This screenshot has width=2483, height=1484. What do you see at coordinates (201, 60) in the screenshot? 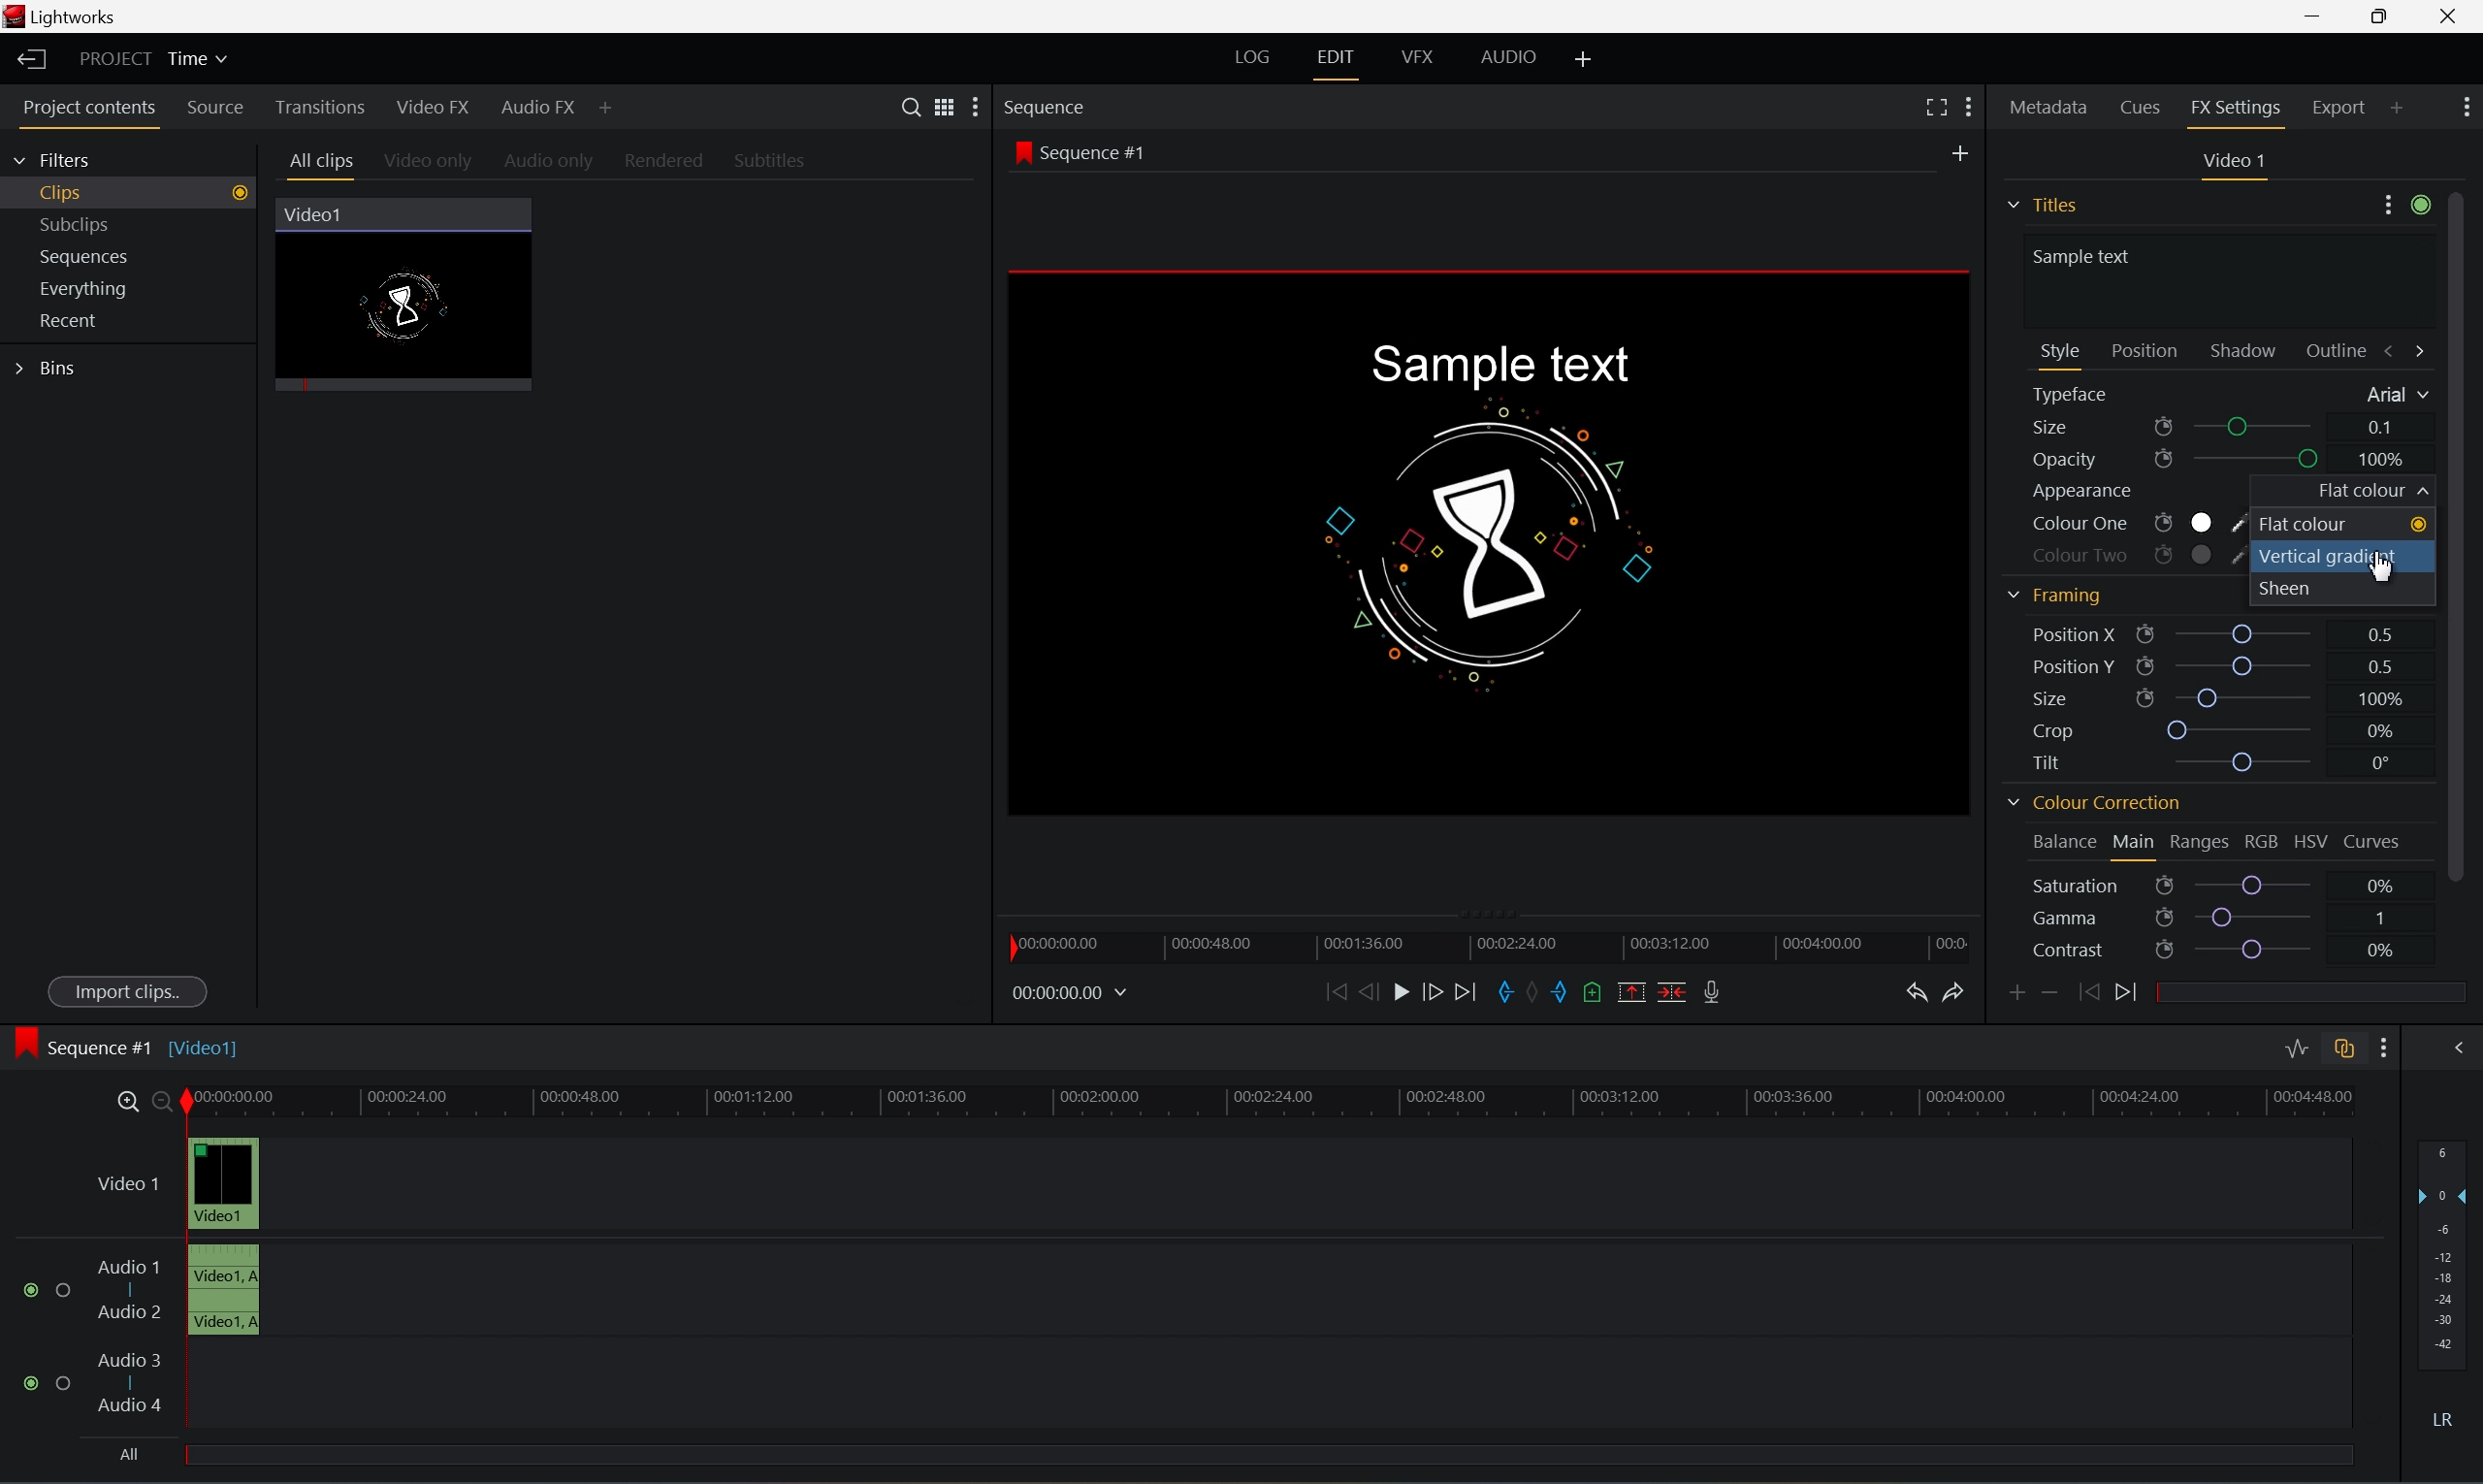
I see `Time` at bounding box center [201, 60].